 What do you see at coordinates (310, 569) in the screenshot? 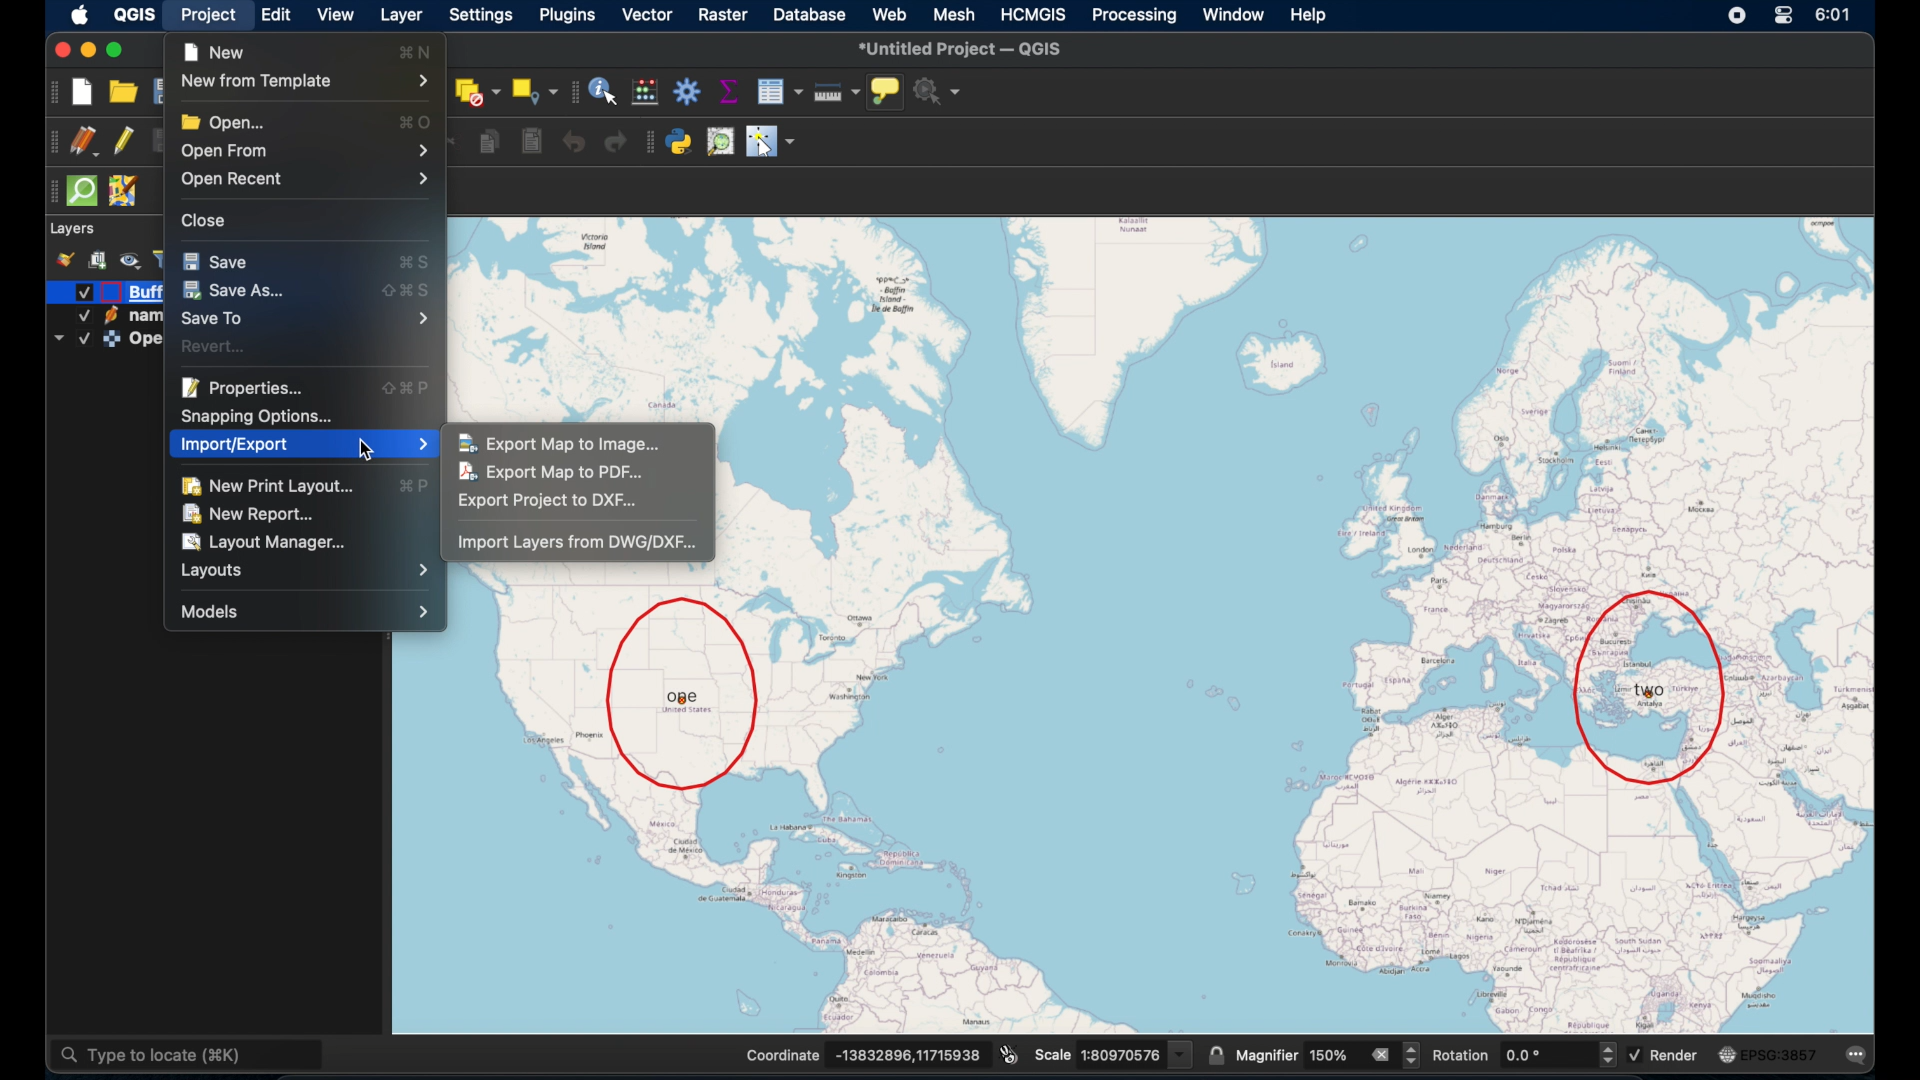
I see `layouts` at bounding box center [310, 569].